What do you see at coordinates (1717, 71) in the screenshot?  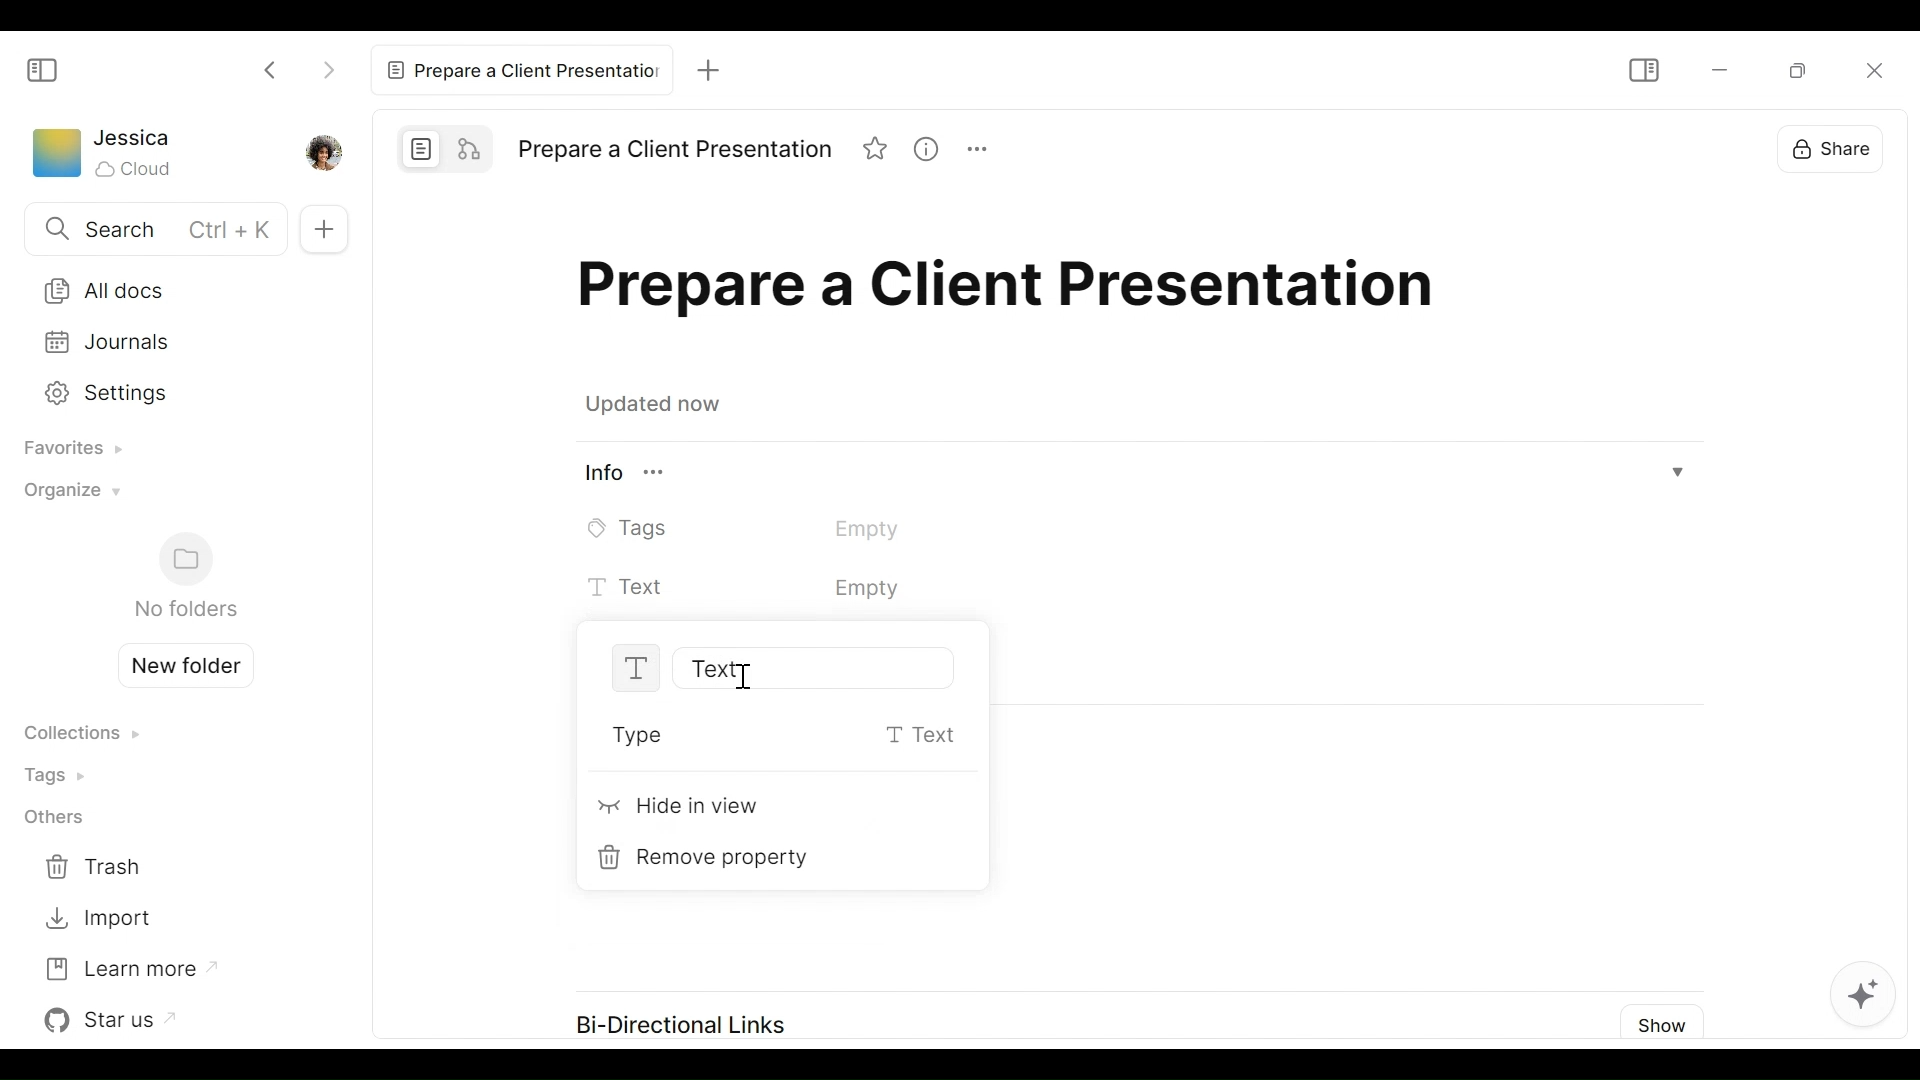 I see `minimize` at bounding box center [1717, 71].